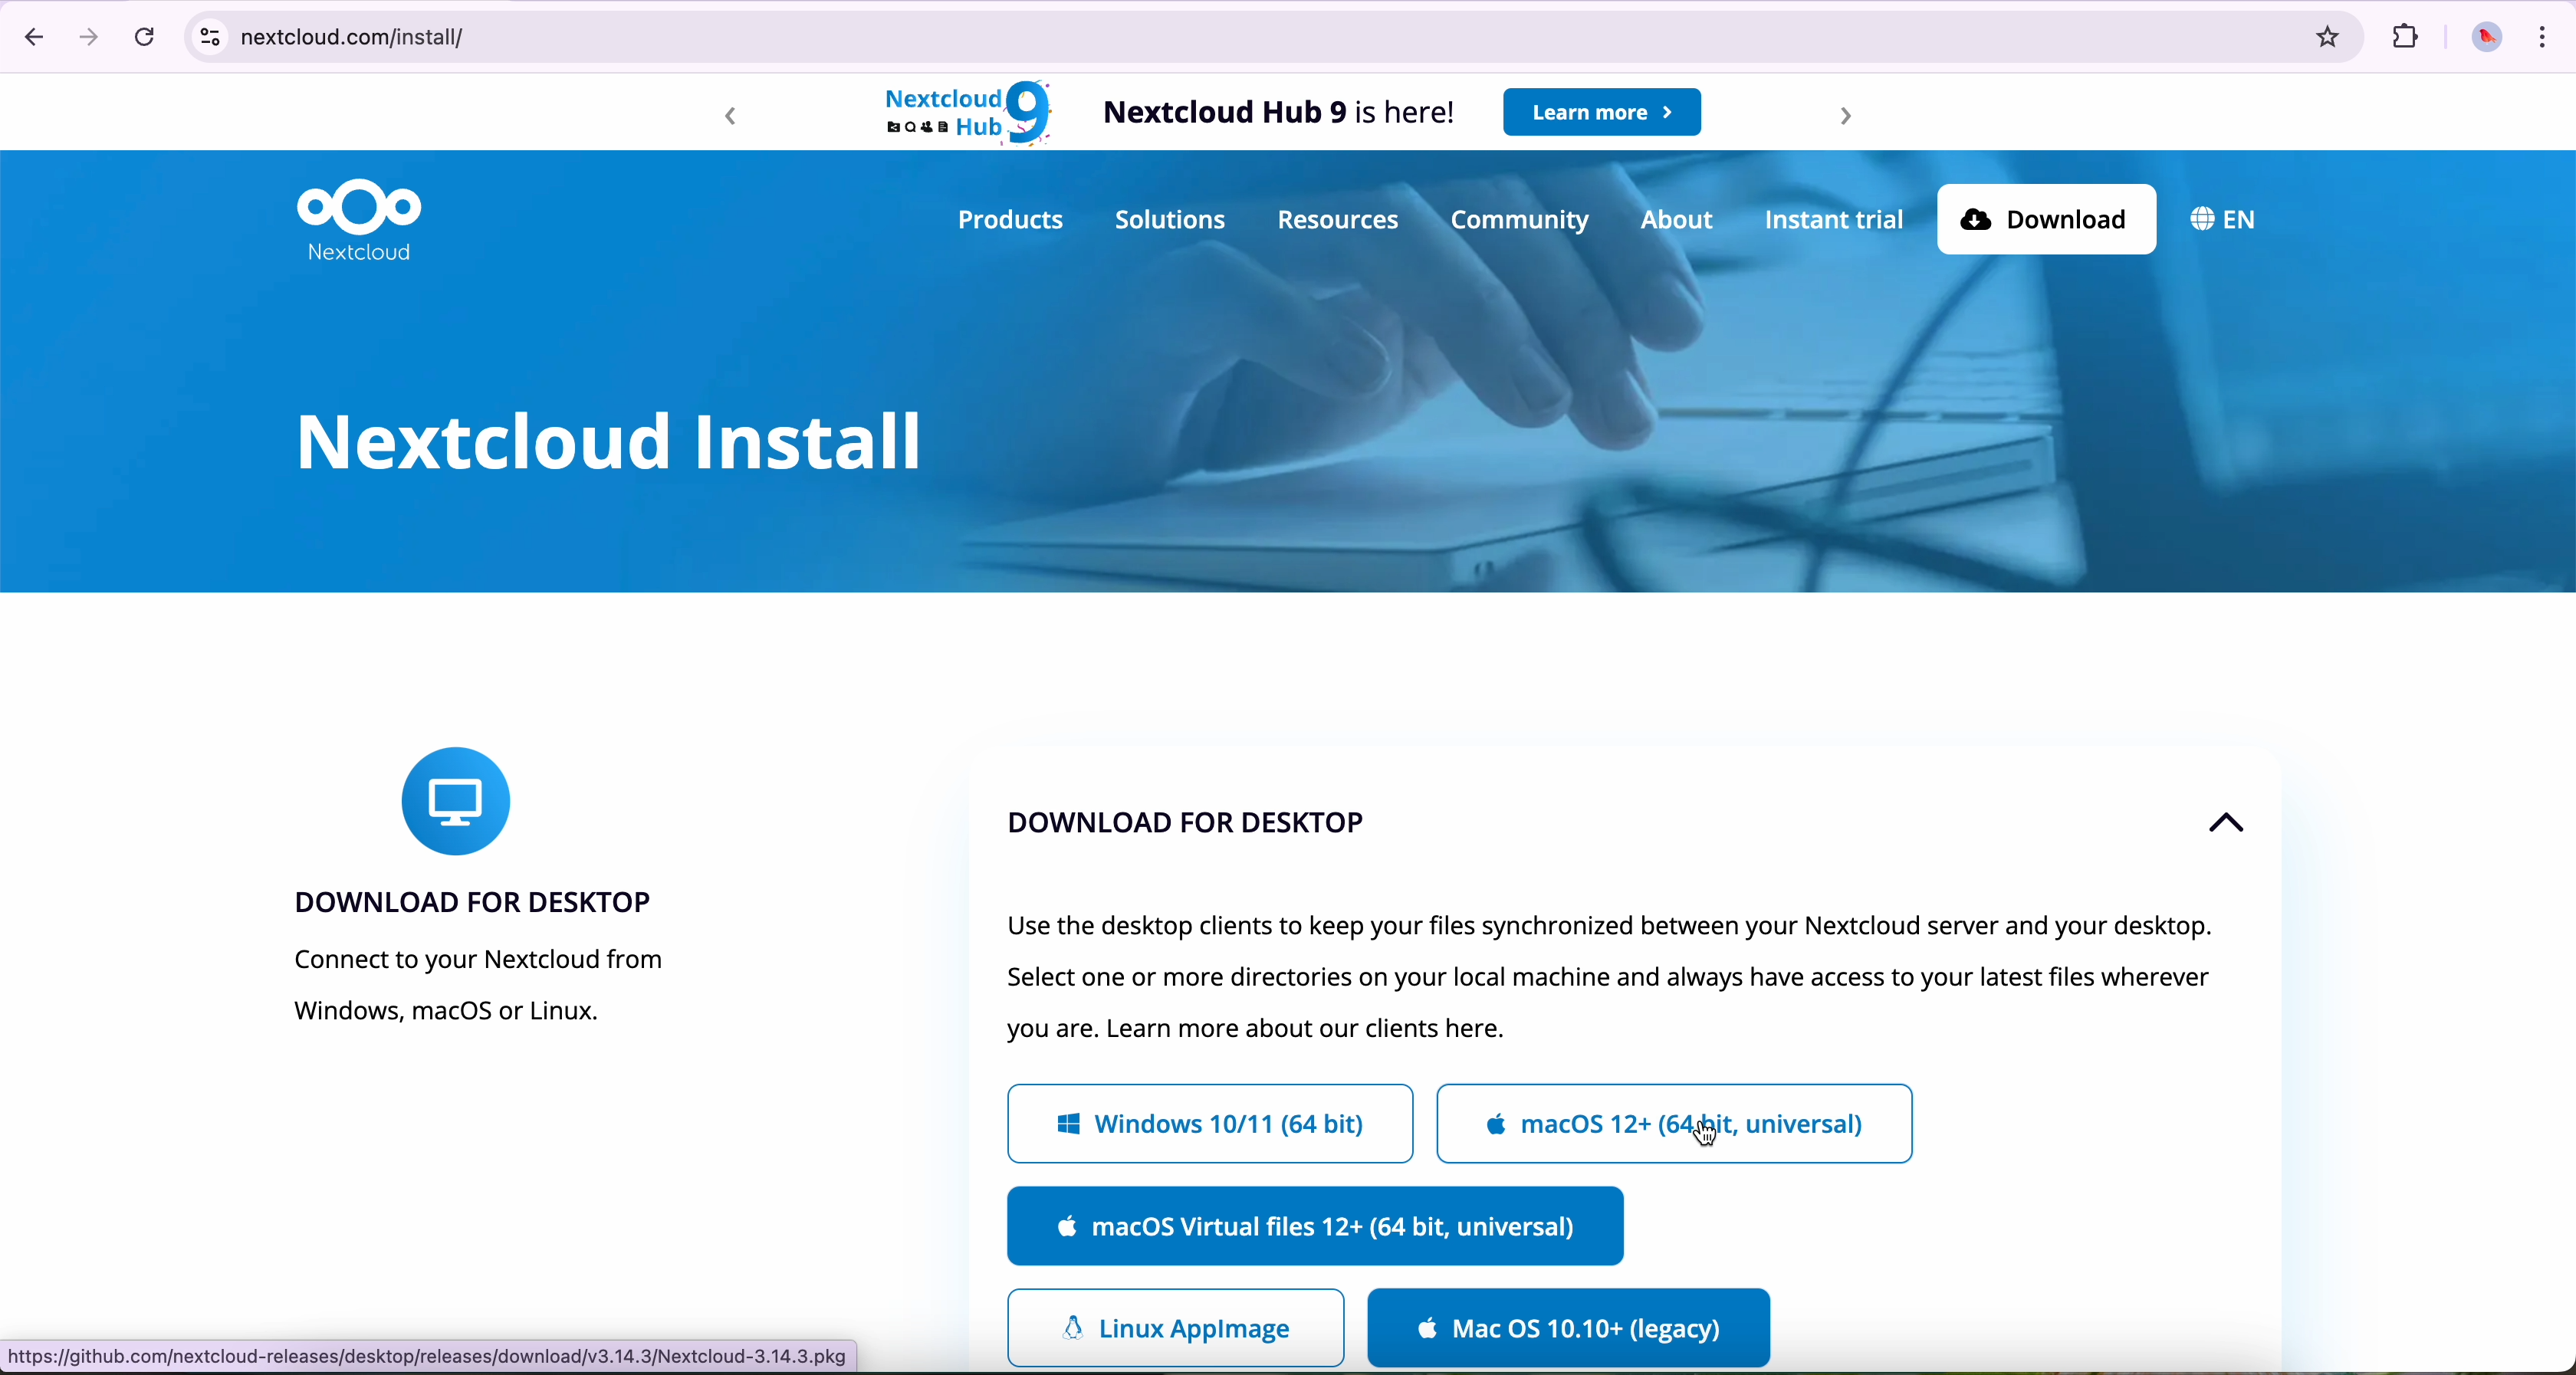 The image size is (2576, 1375). What do you see at coordinates (1600, 111) in the screenshot?
I see `learn more button` at bounding box center [1600, 111].